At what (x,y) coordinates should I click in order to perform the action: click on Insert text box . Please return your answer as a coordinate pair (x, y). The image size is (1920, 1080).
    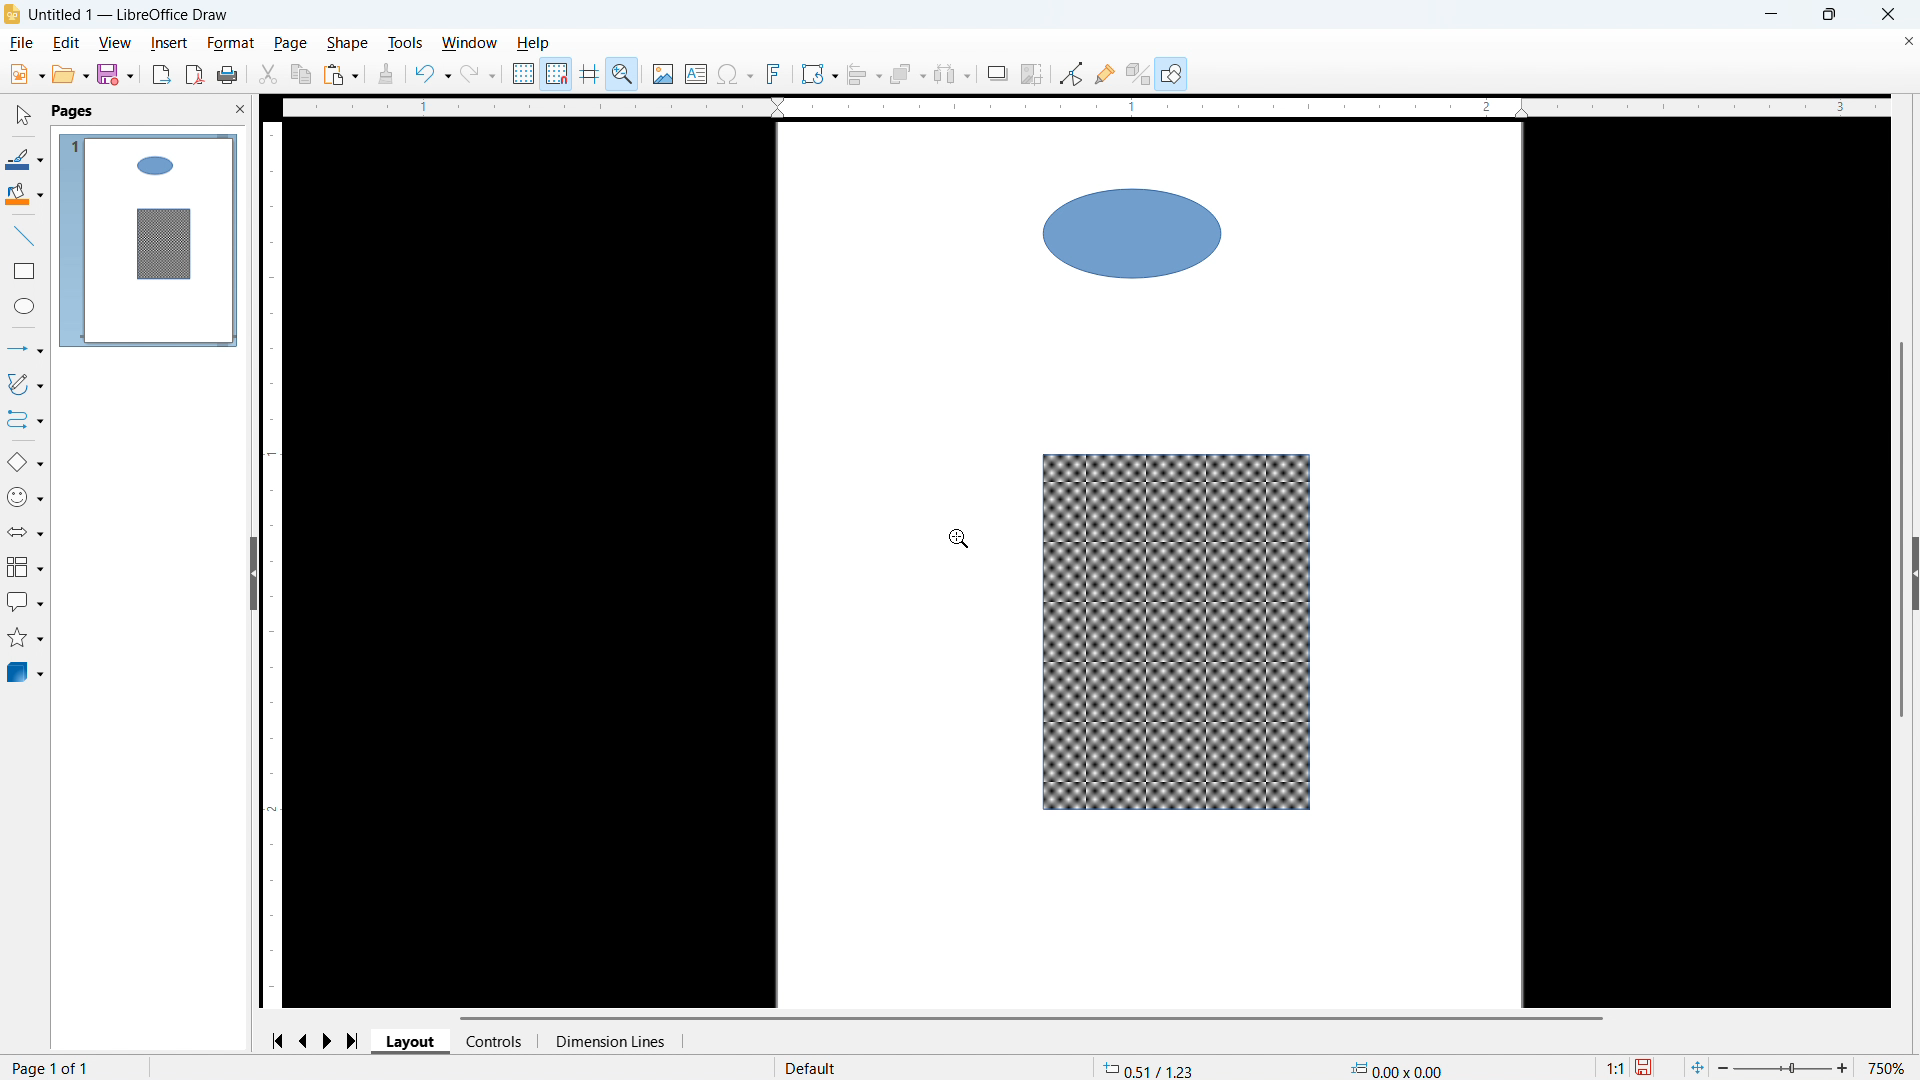
    Looking at the image, I should click on (696, 73).